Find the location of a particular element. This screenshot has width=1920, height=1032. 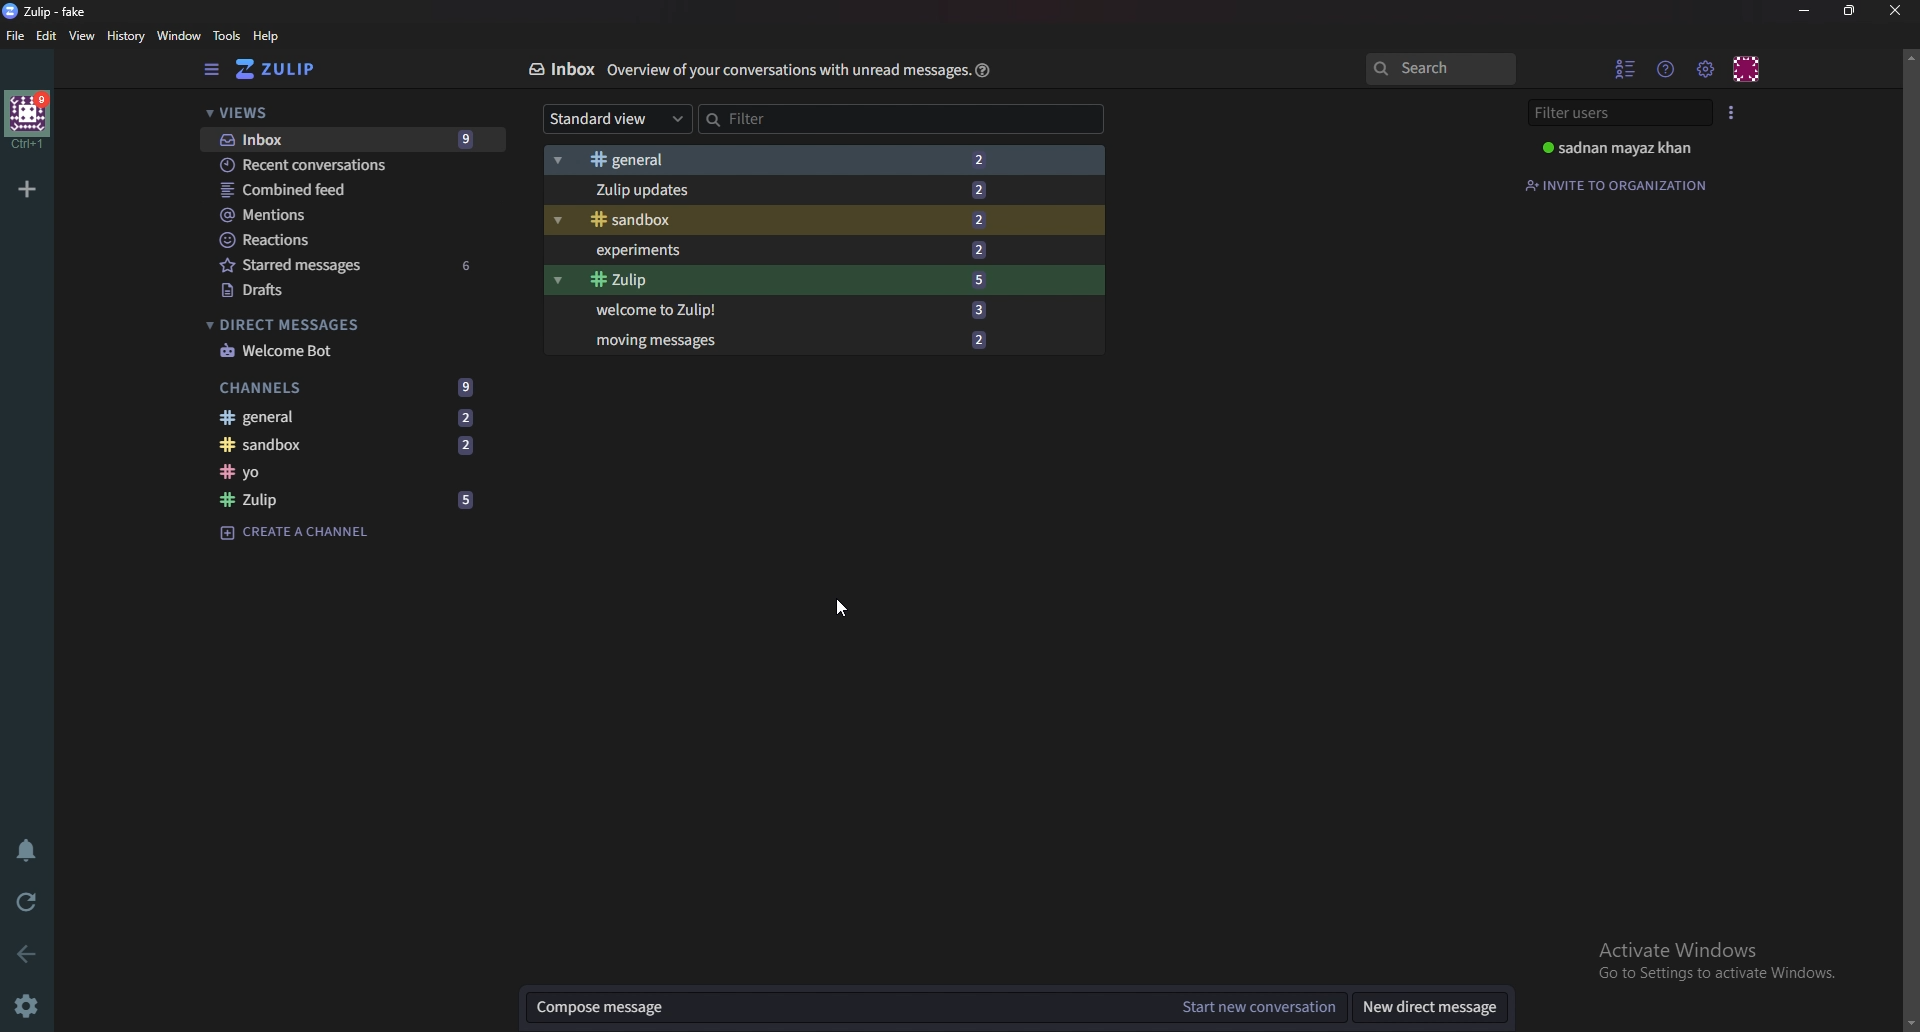

recent conversations is located at coordinates (343, 164).